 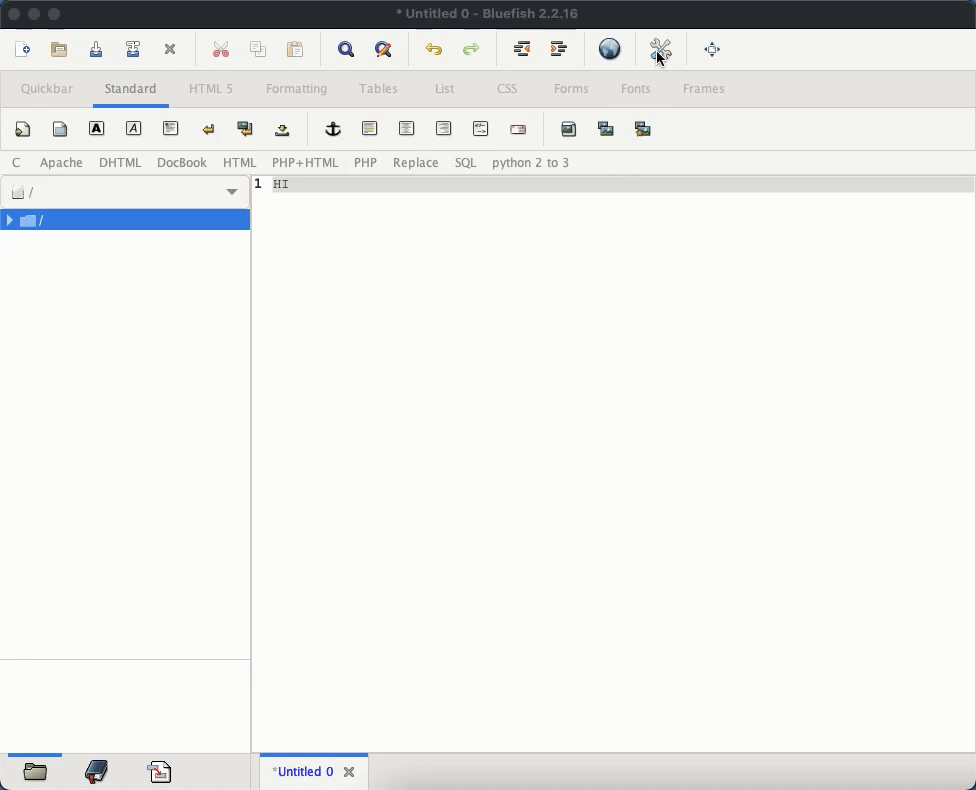 What do you see at coordinates (489, 15) in the screenshot?
I see `untitled 0 - bluefish` at bounding box center [489, 15].